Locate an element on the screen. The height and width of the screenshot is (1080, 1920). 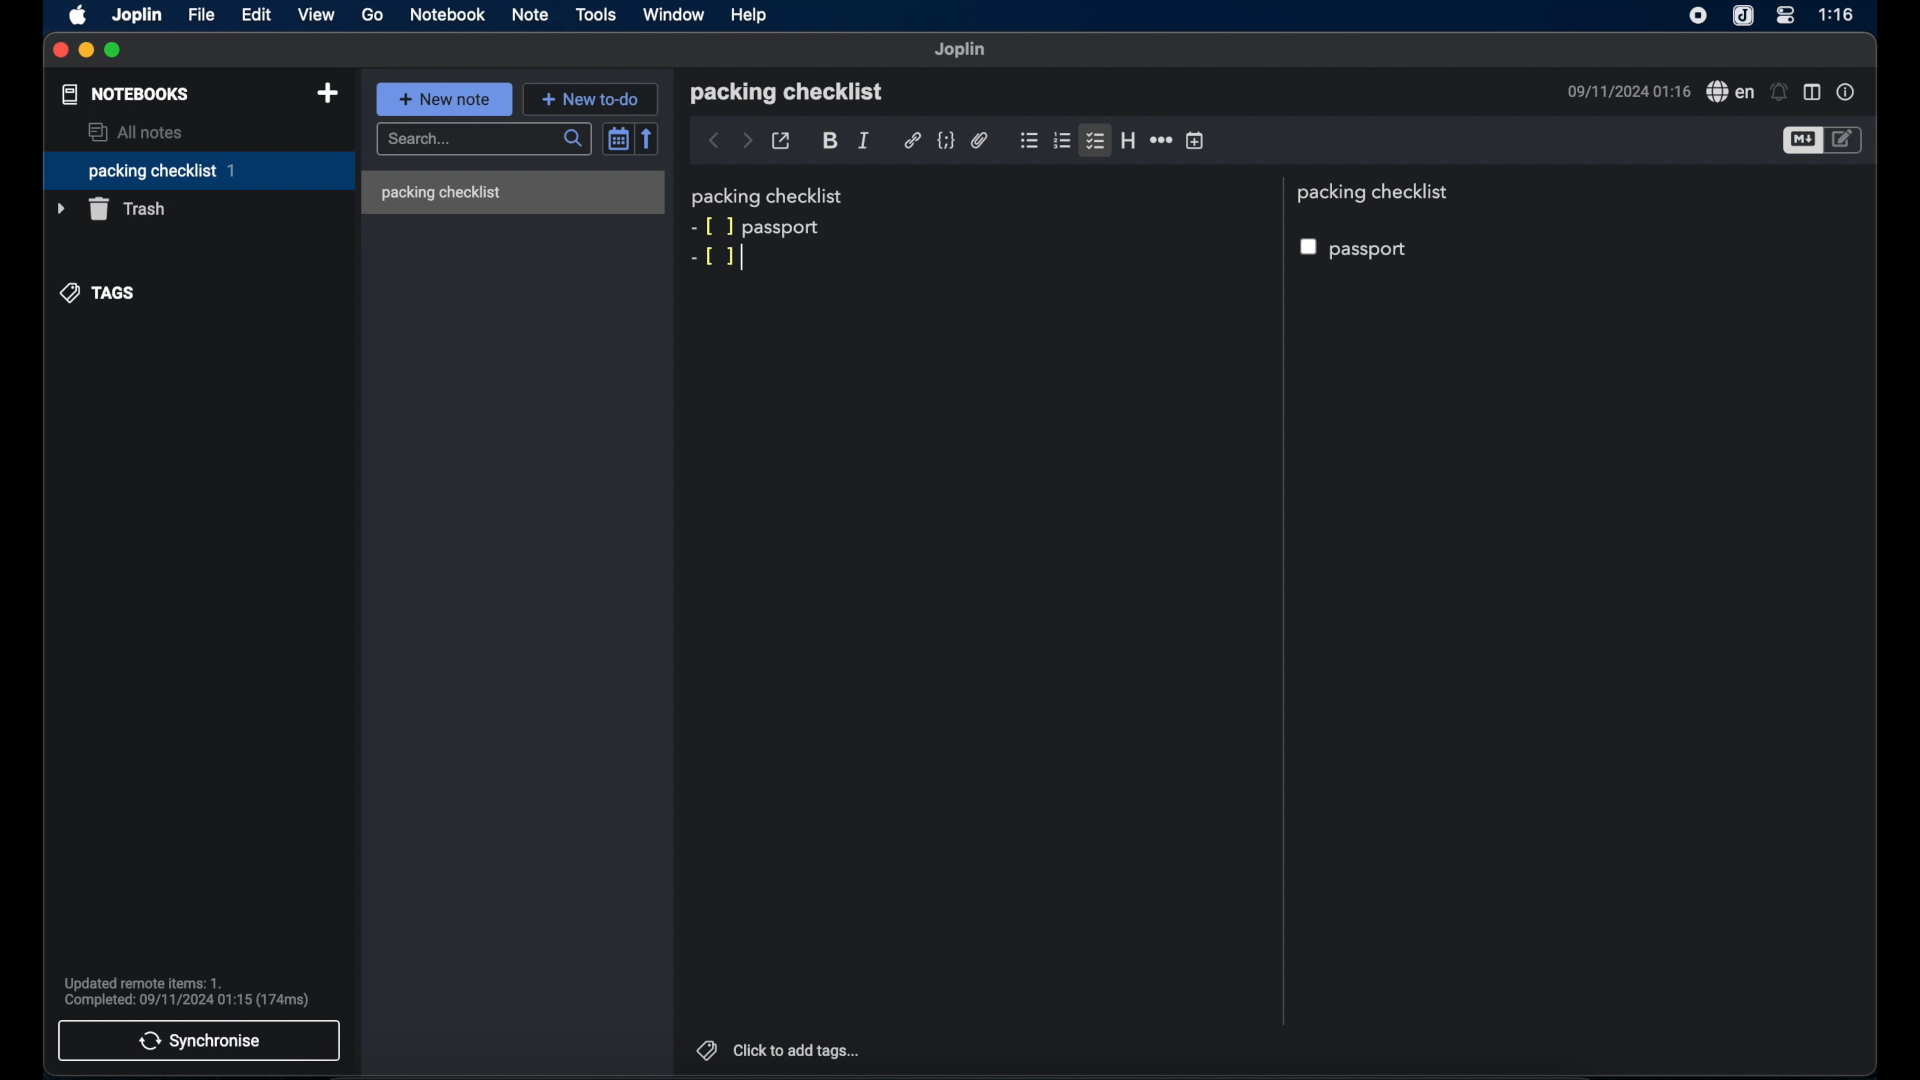
bulleted checklist is located at coordinates (1095, 142).